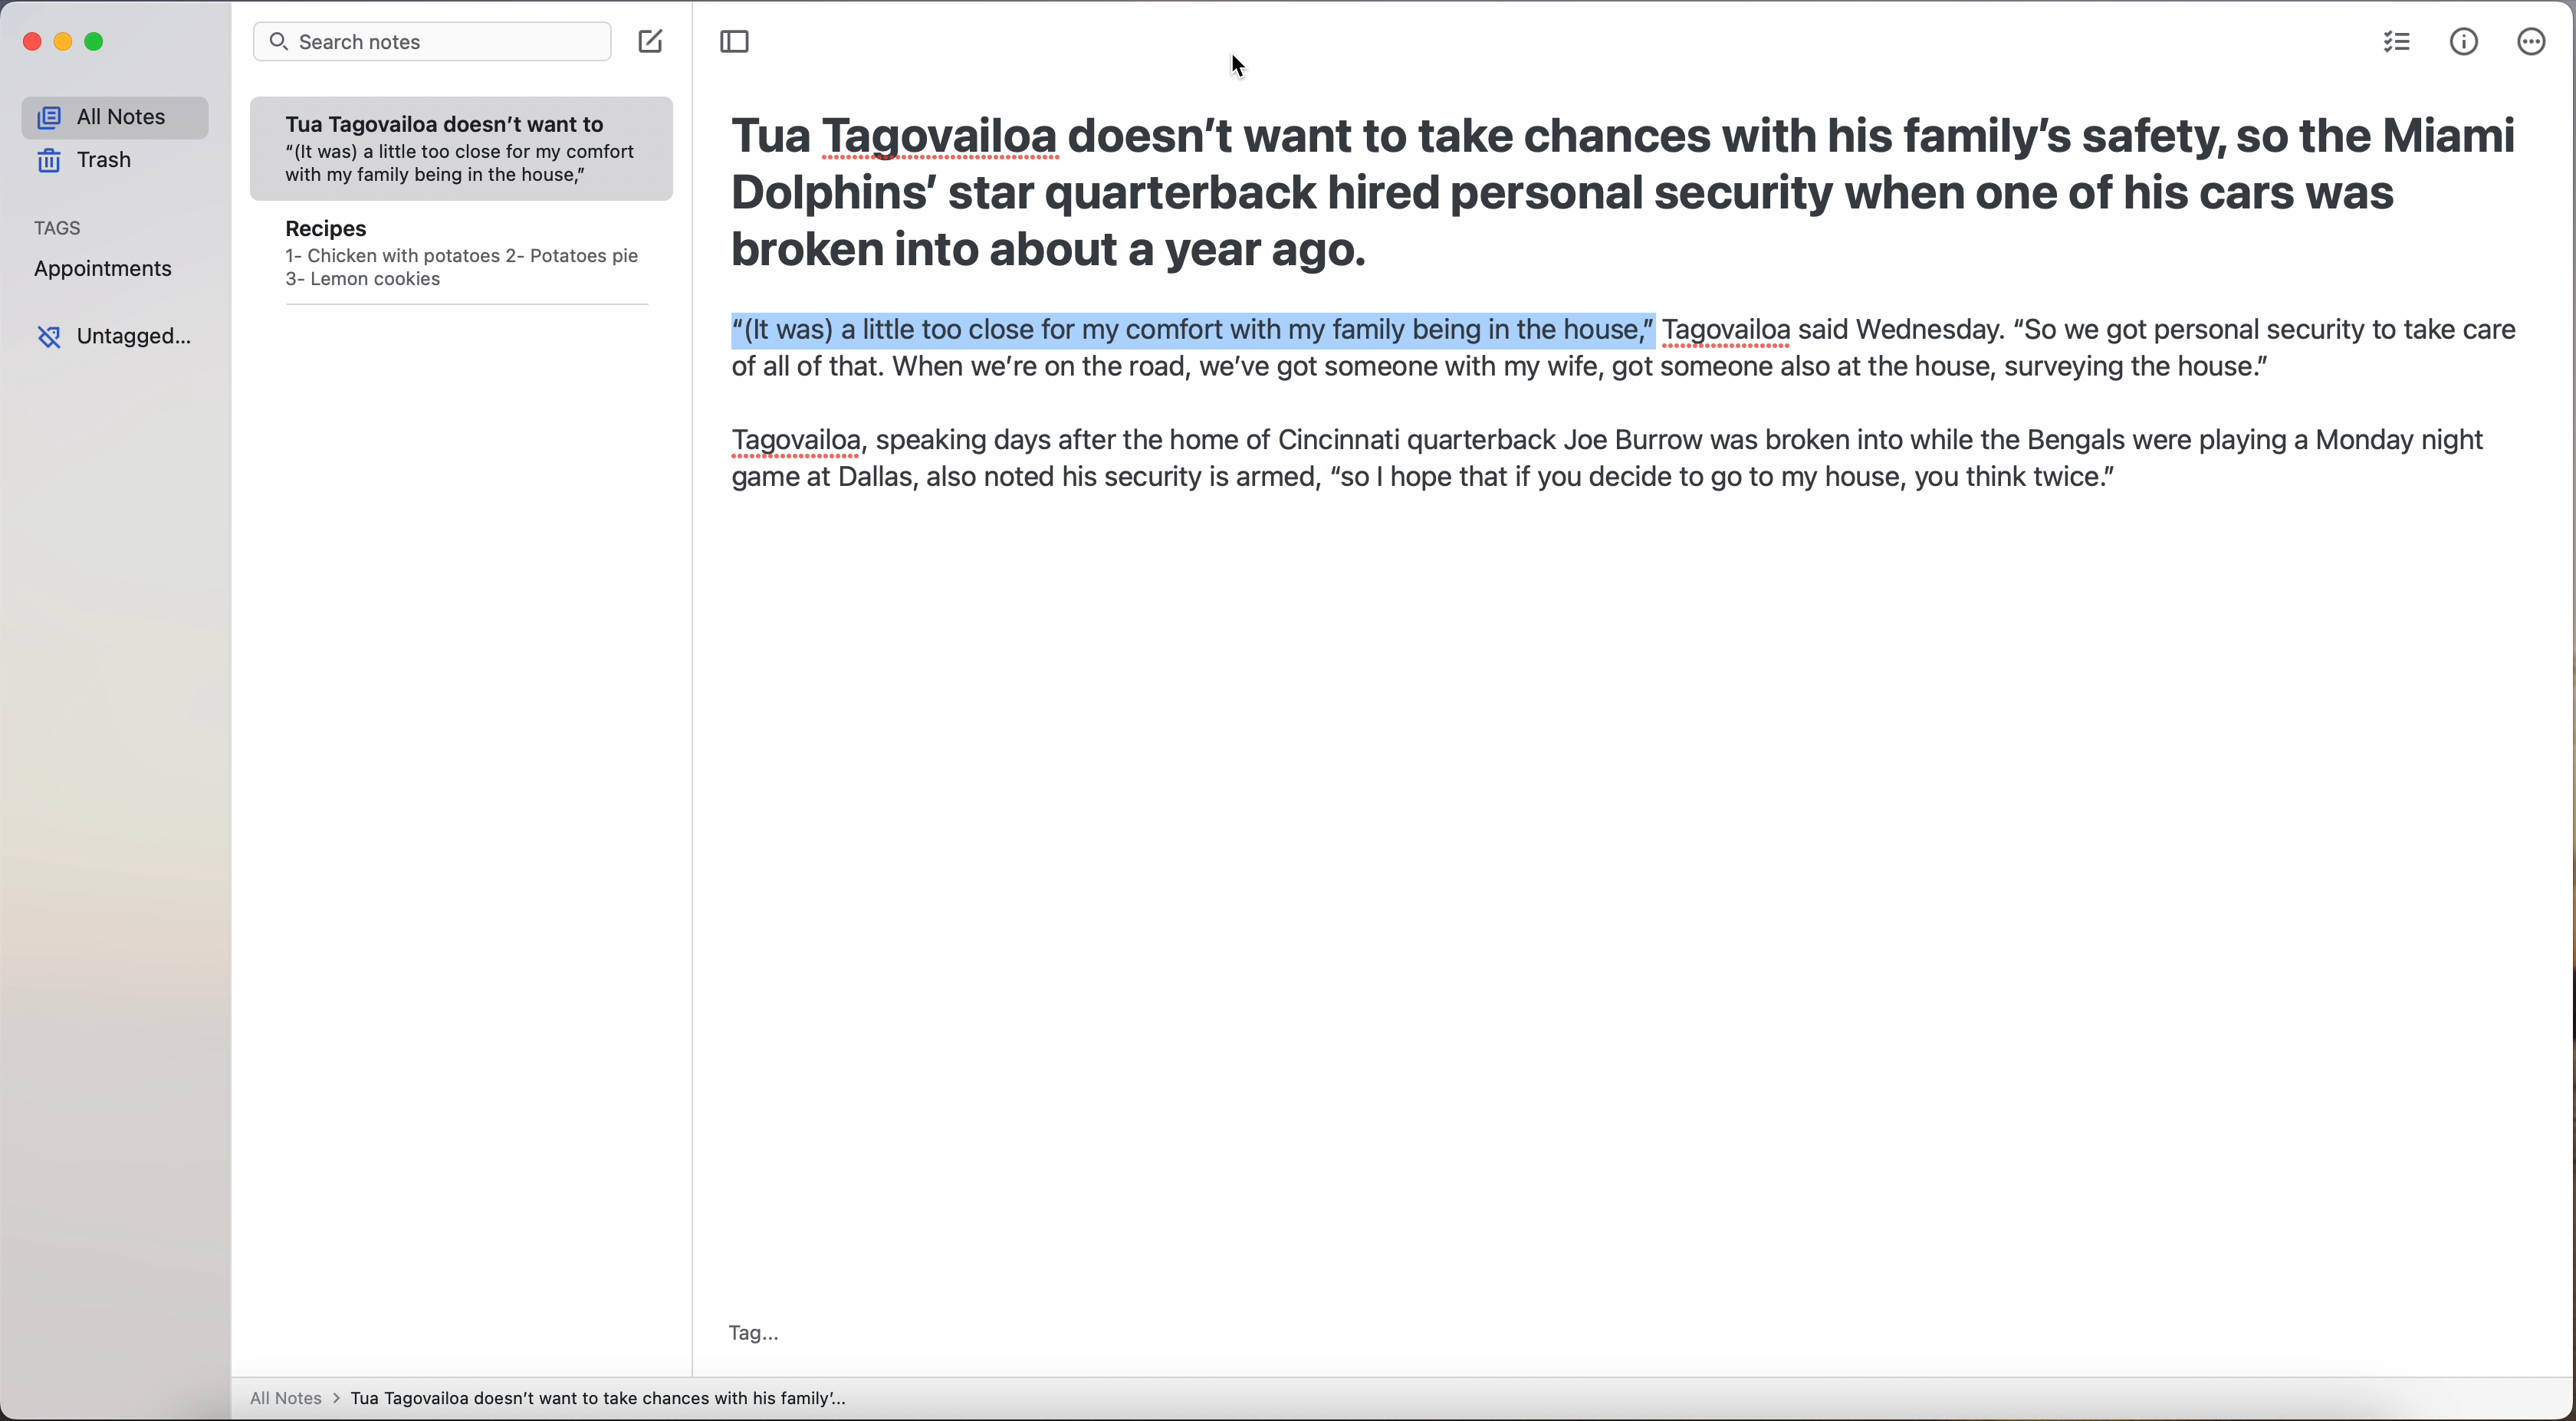 Image resolution: width=2576 pixels, height=1421 pixels. Describe the element at coordinates (760, 1333) in the screenshot. I see `tag` at that location.